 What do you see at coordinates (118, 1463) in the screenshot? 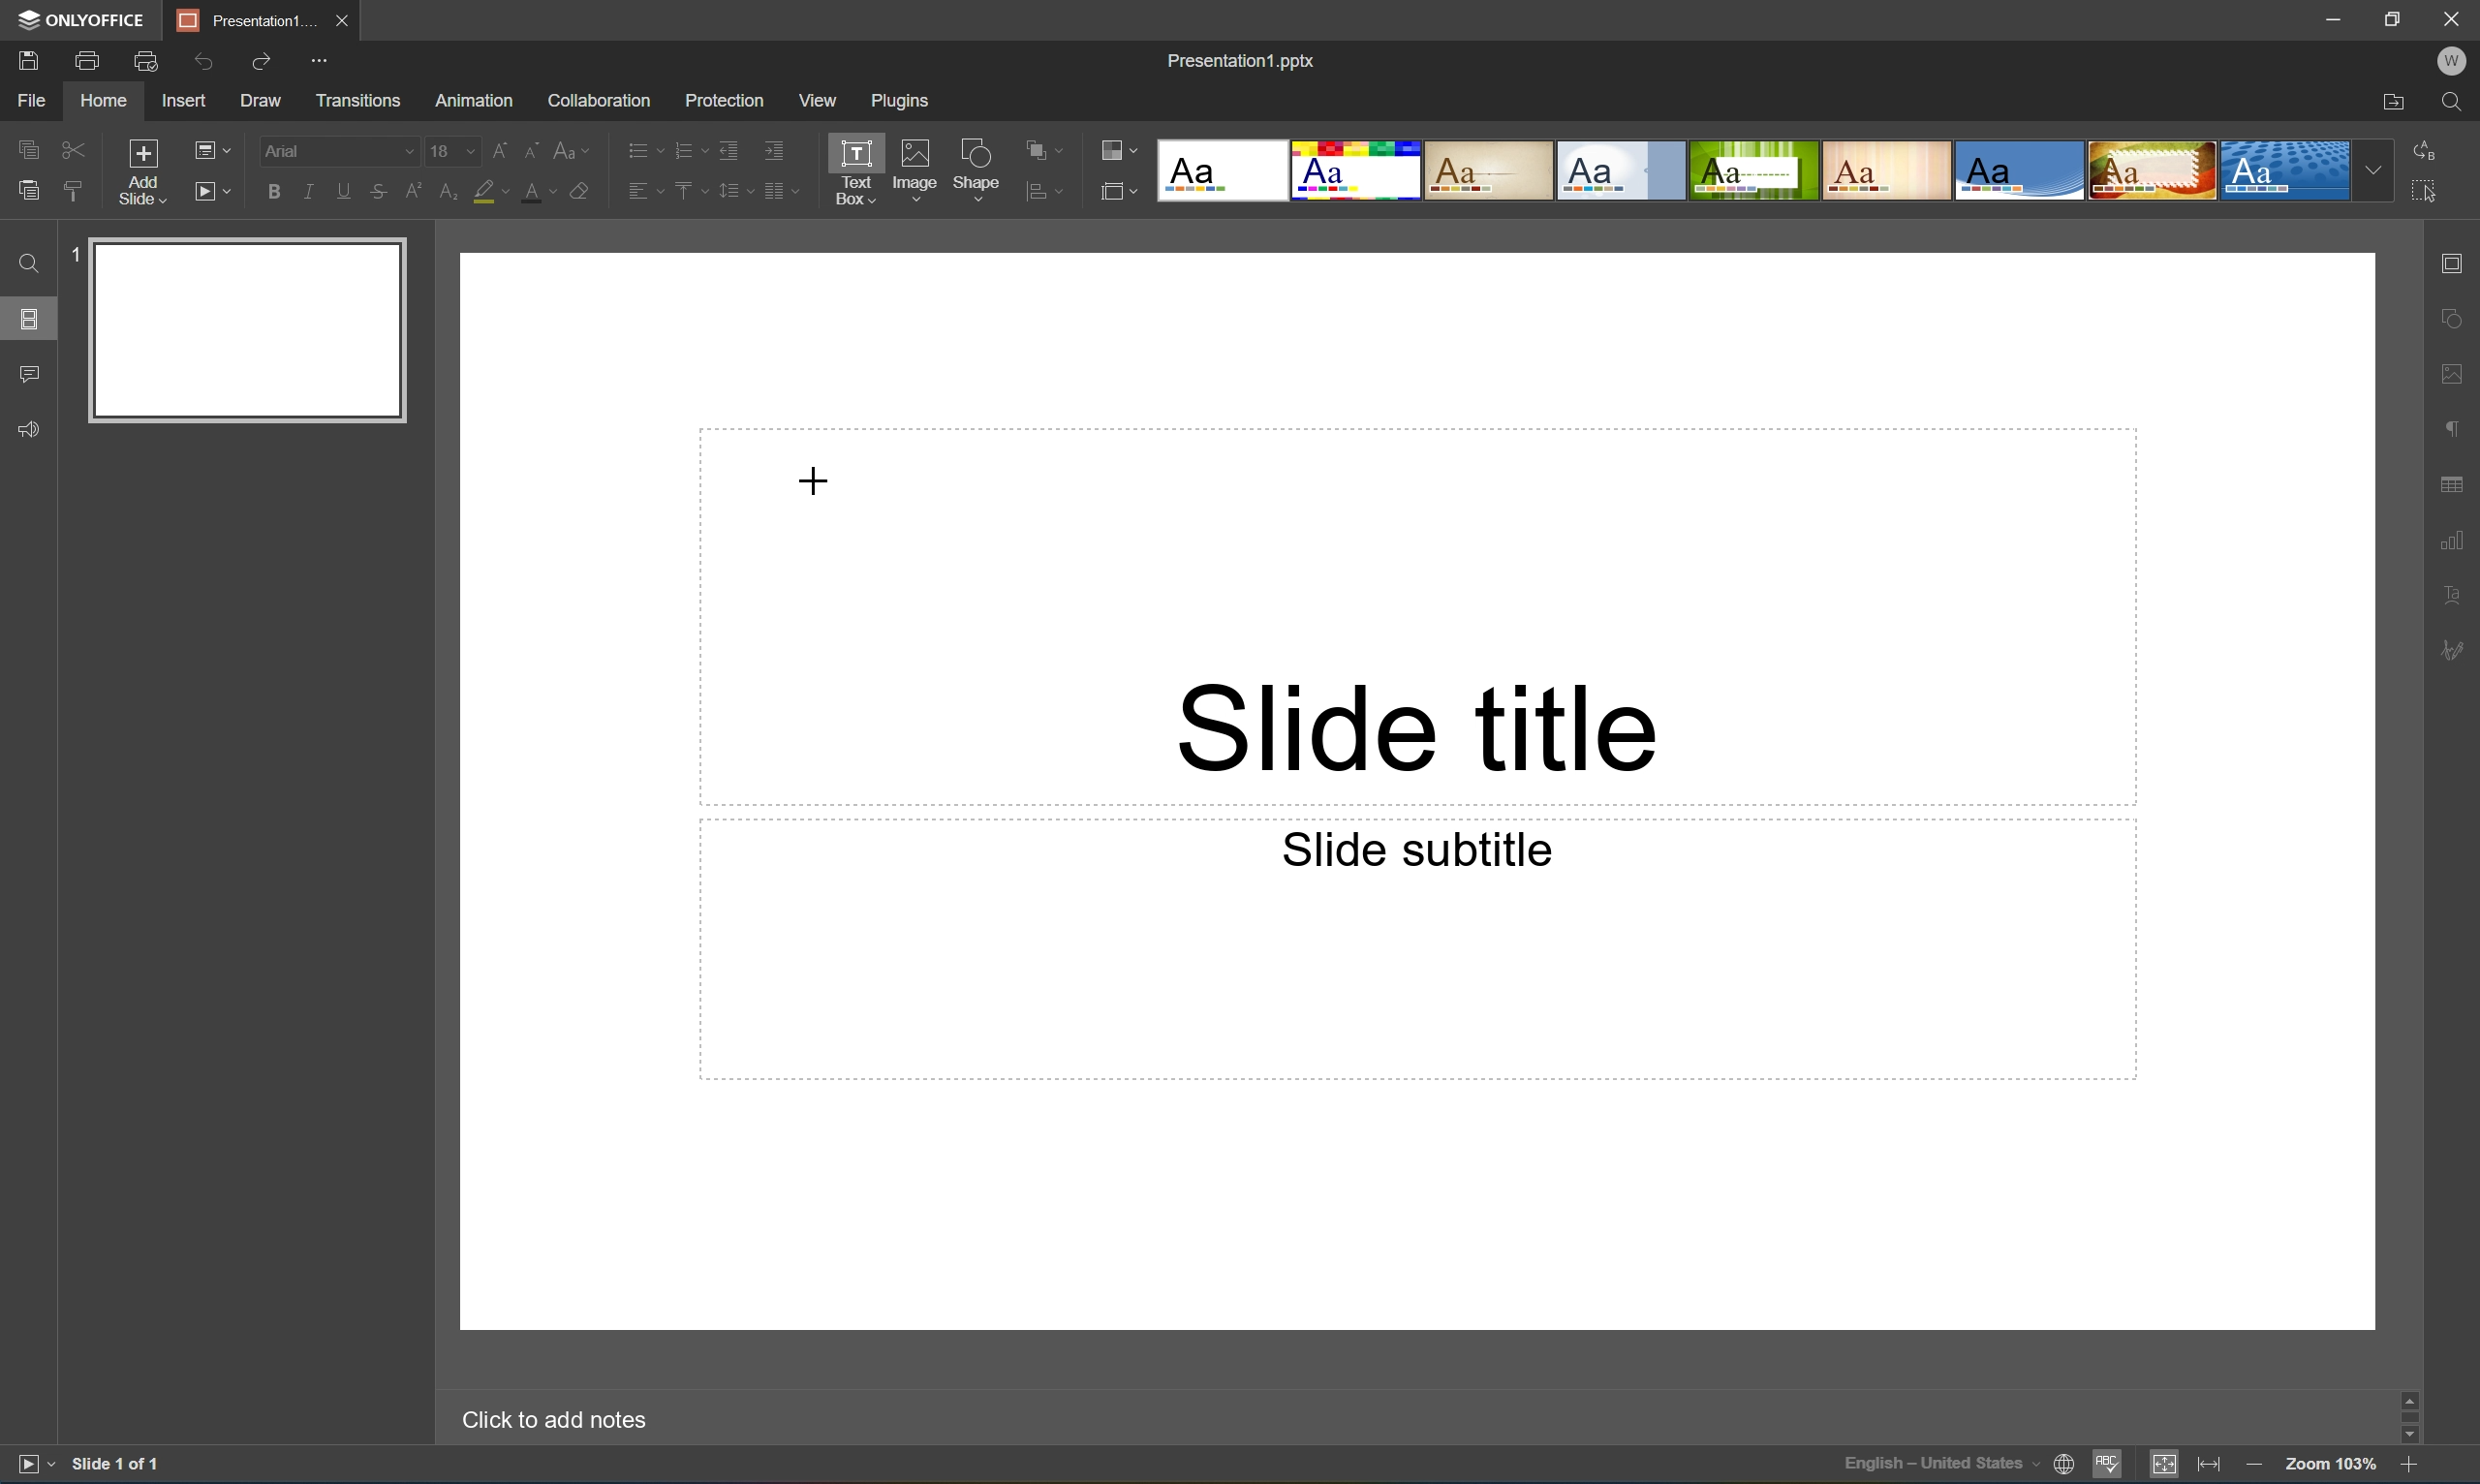
I see `Slide 1 of 1` at bounding box center [118, 1463].